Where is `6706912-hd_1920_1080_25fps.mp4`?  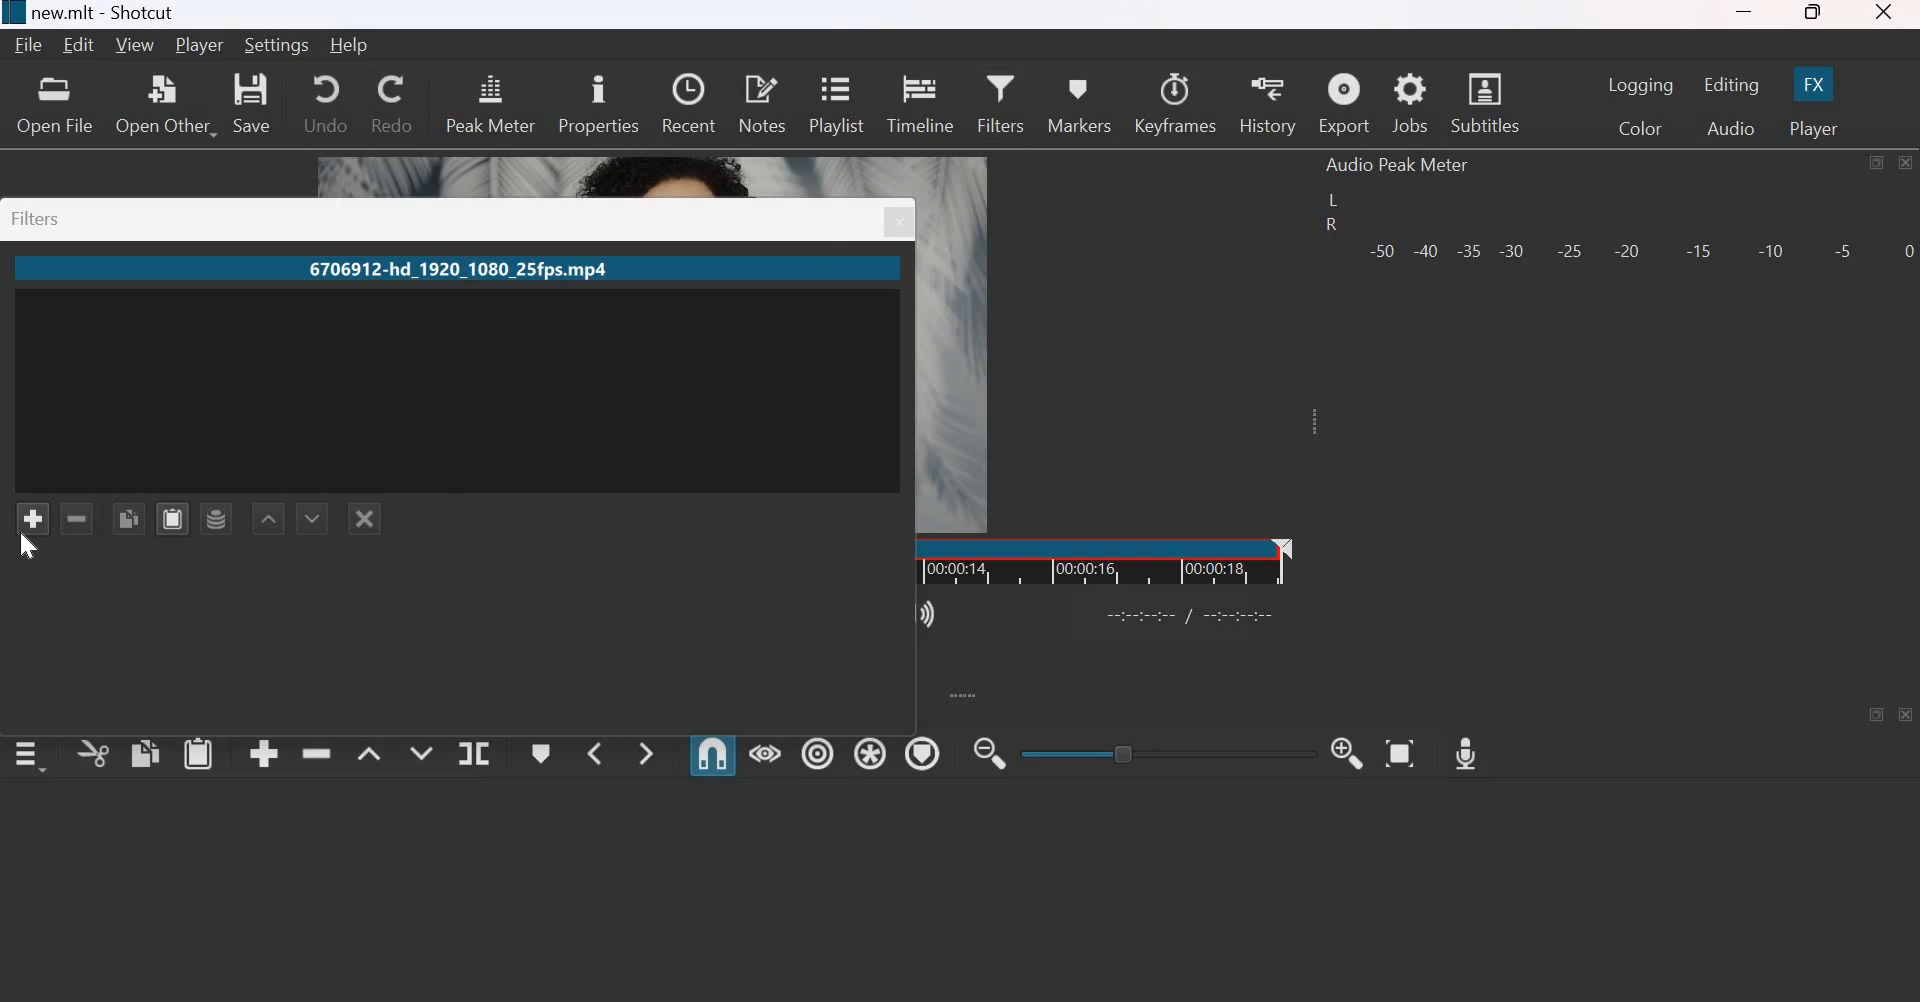
6706912-hd_1920_1080_25fps.mp4 is located at coordinates (454, 271).